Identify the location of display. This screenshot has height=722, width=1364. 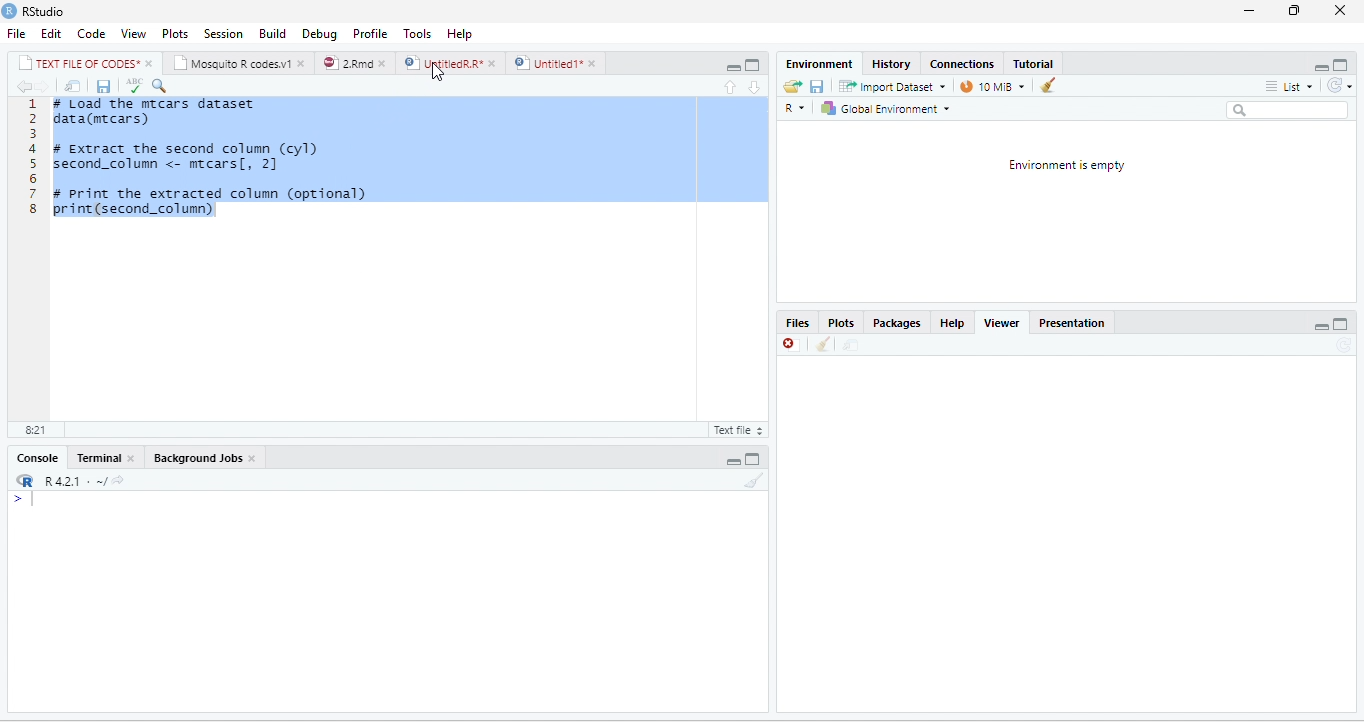
(384, 602).